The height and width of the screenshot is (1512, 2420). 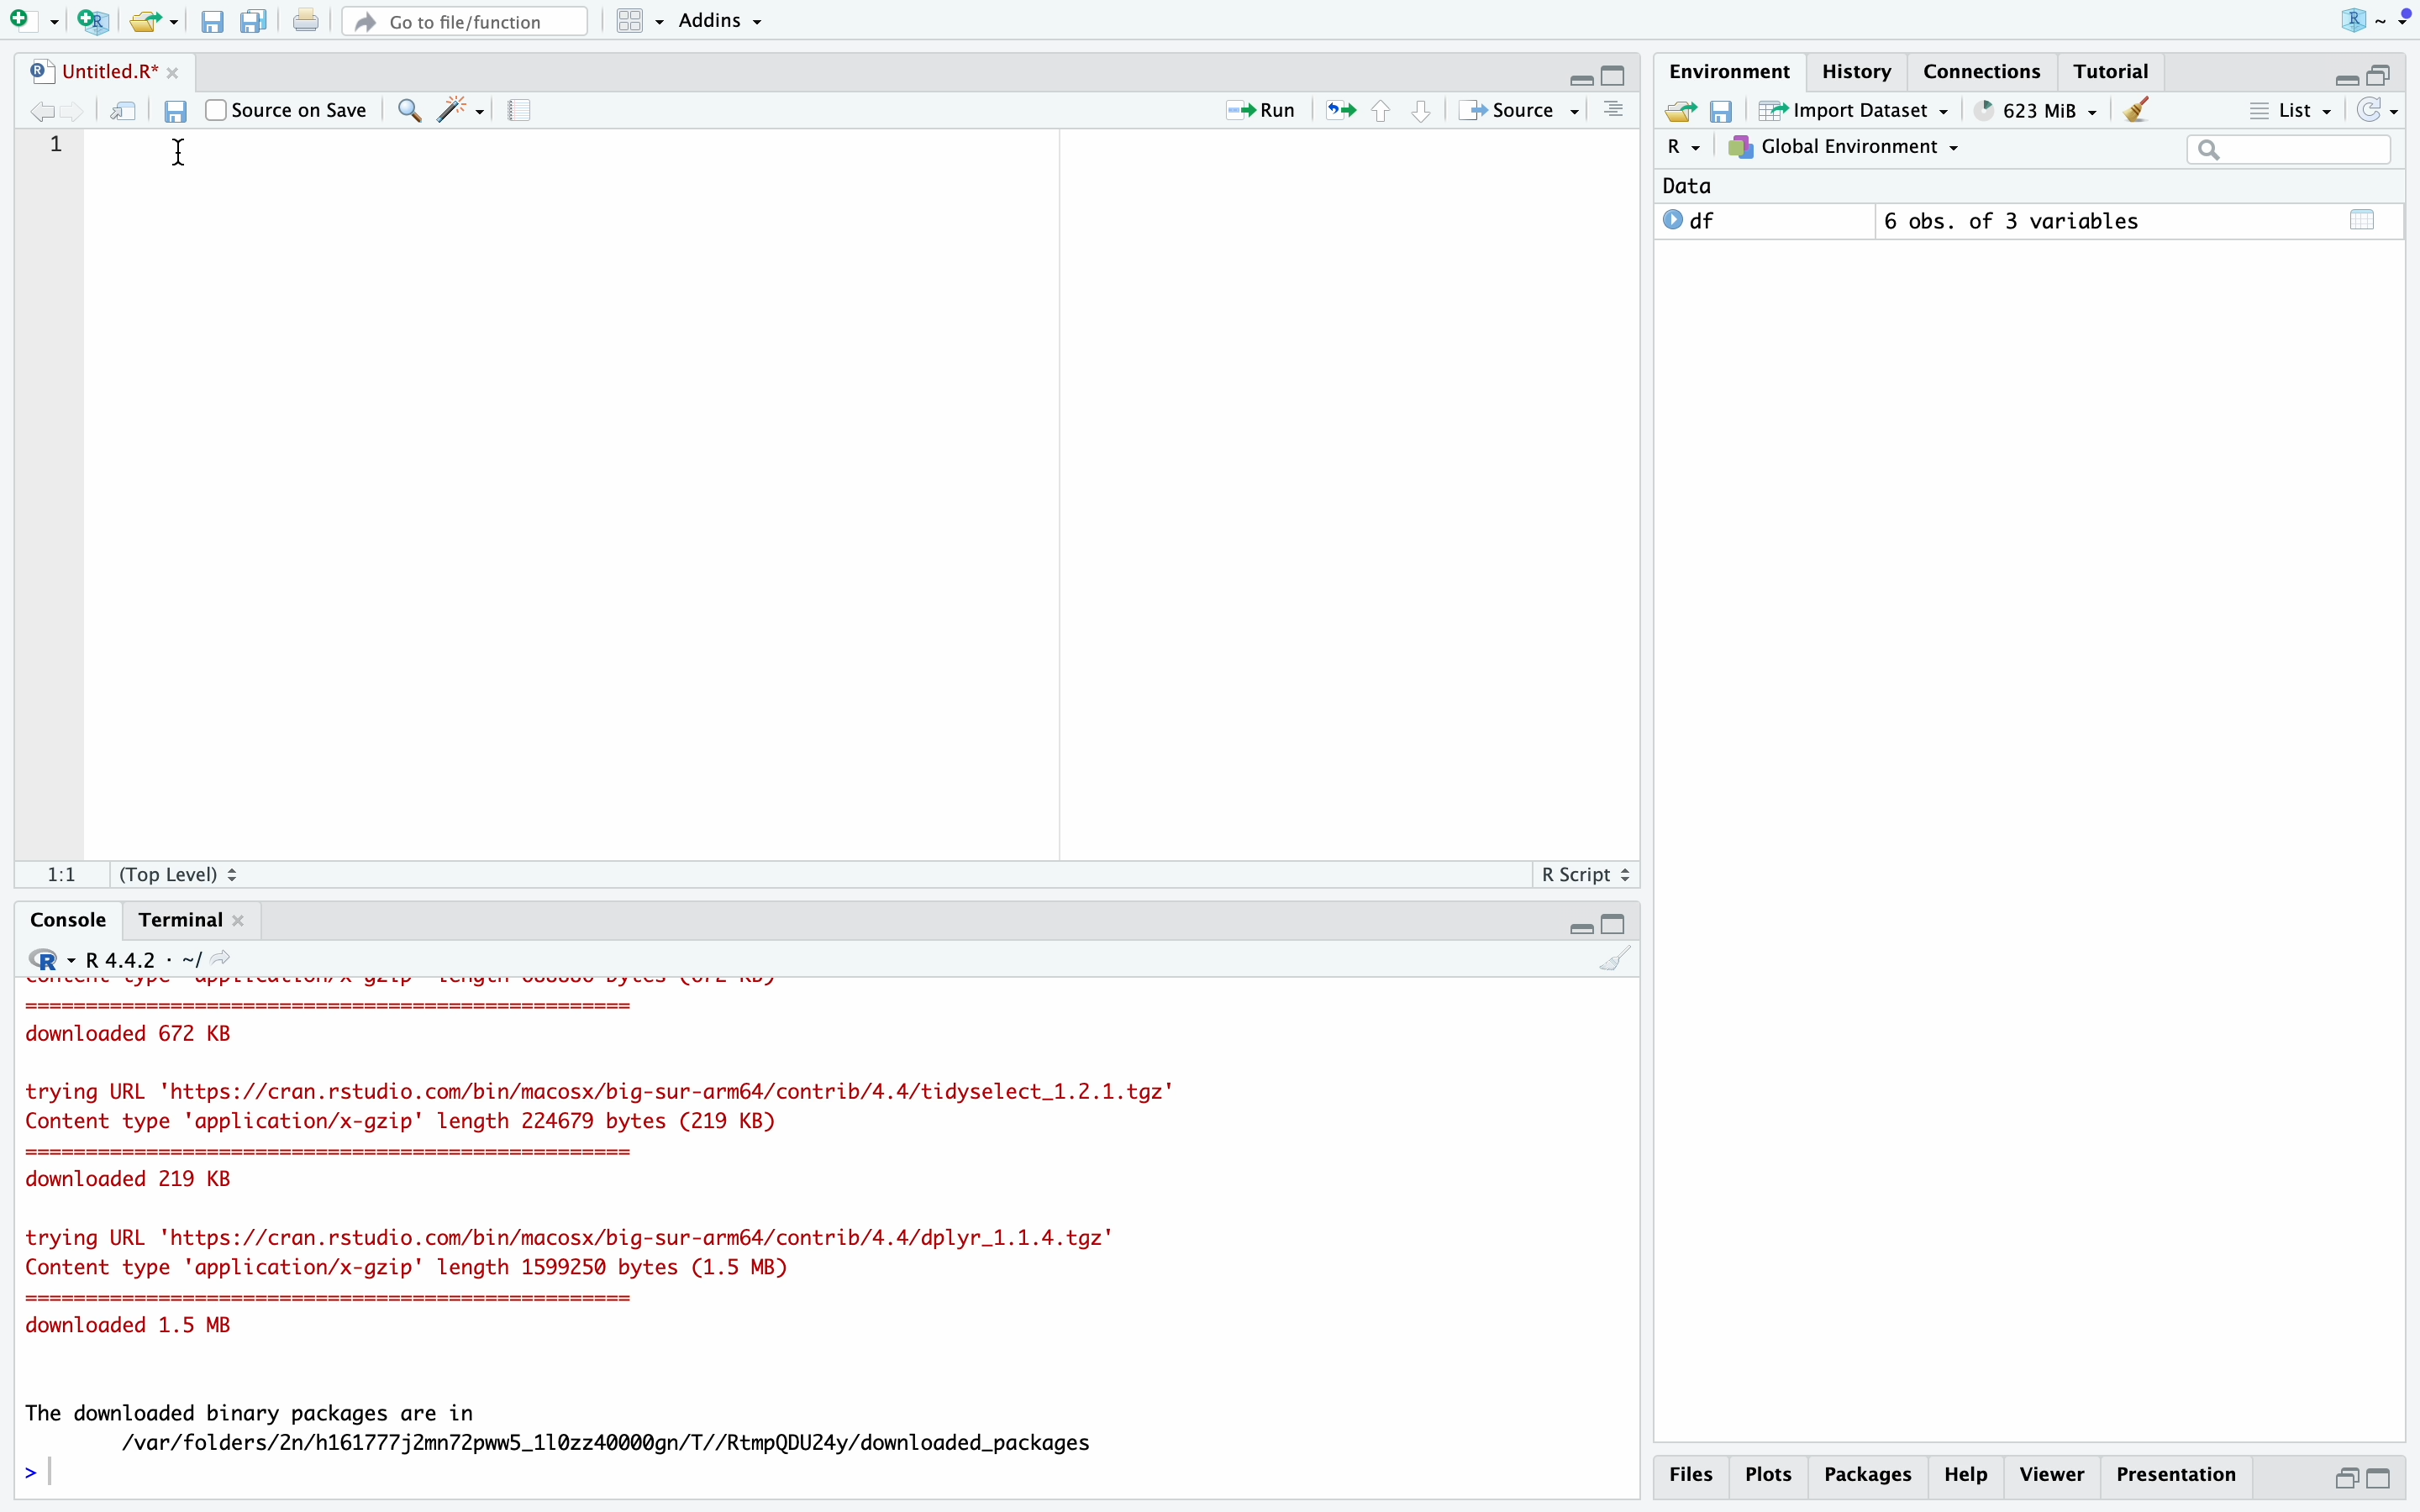 I want to click on Half Height, so click(x=2385, y=73).